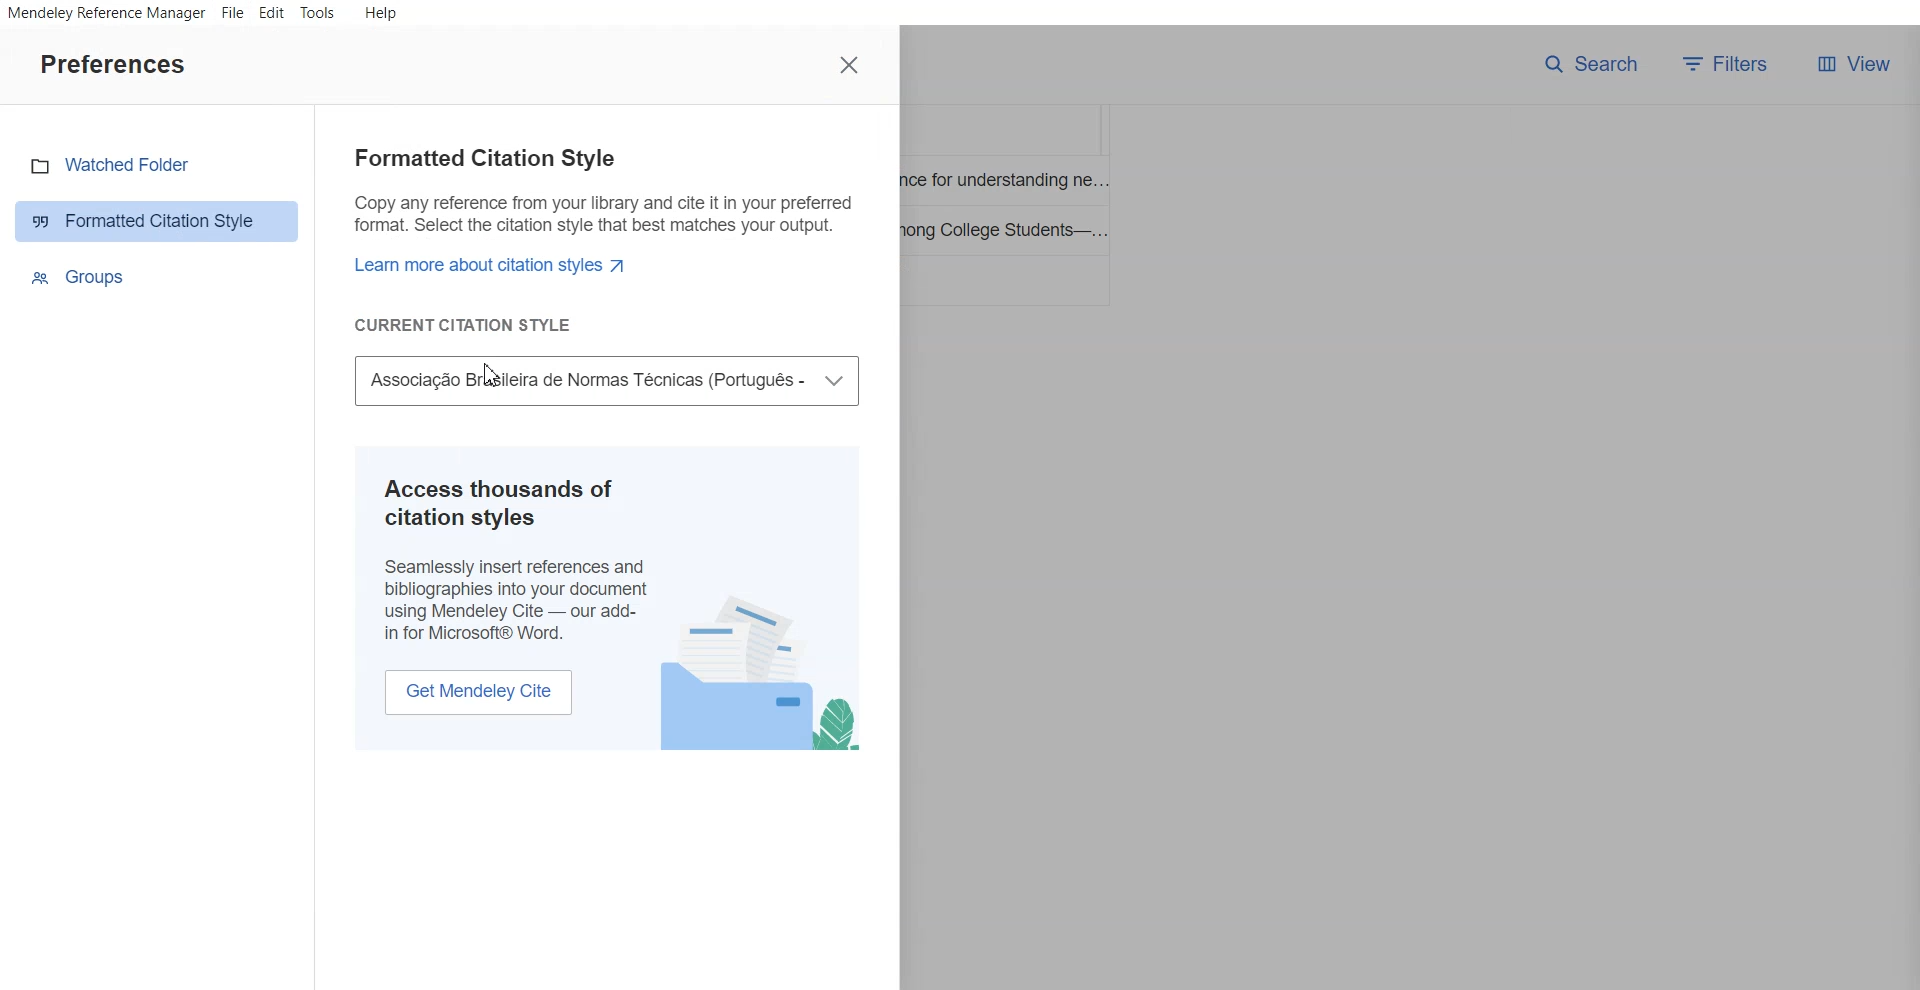 The width and height of the screenshot is (1920, 990). I want to click on Search, so click(1591, 64).